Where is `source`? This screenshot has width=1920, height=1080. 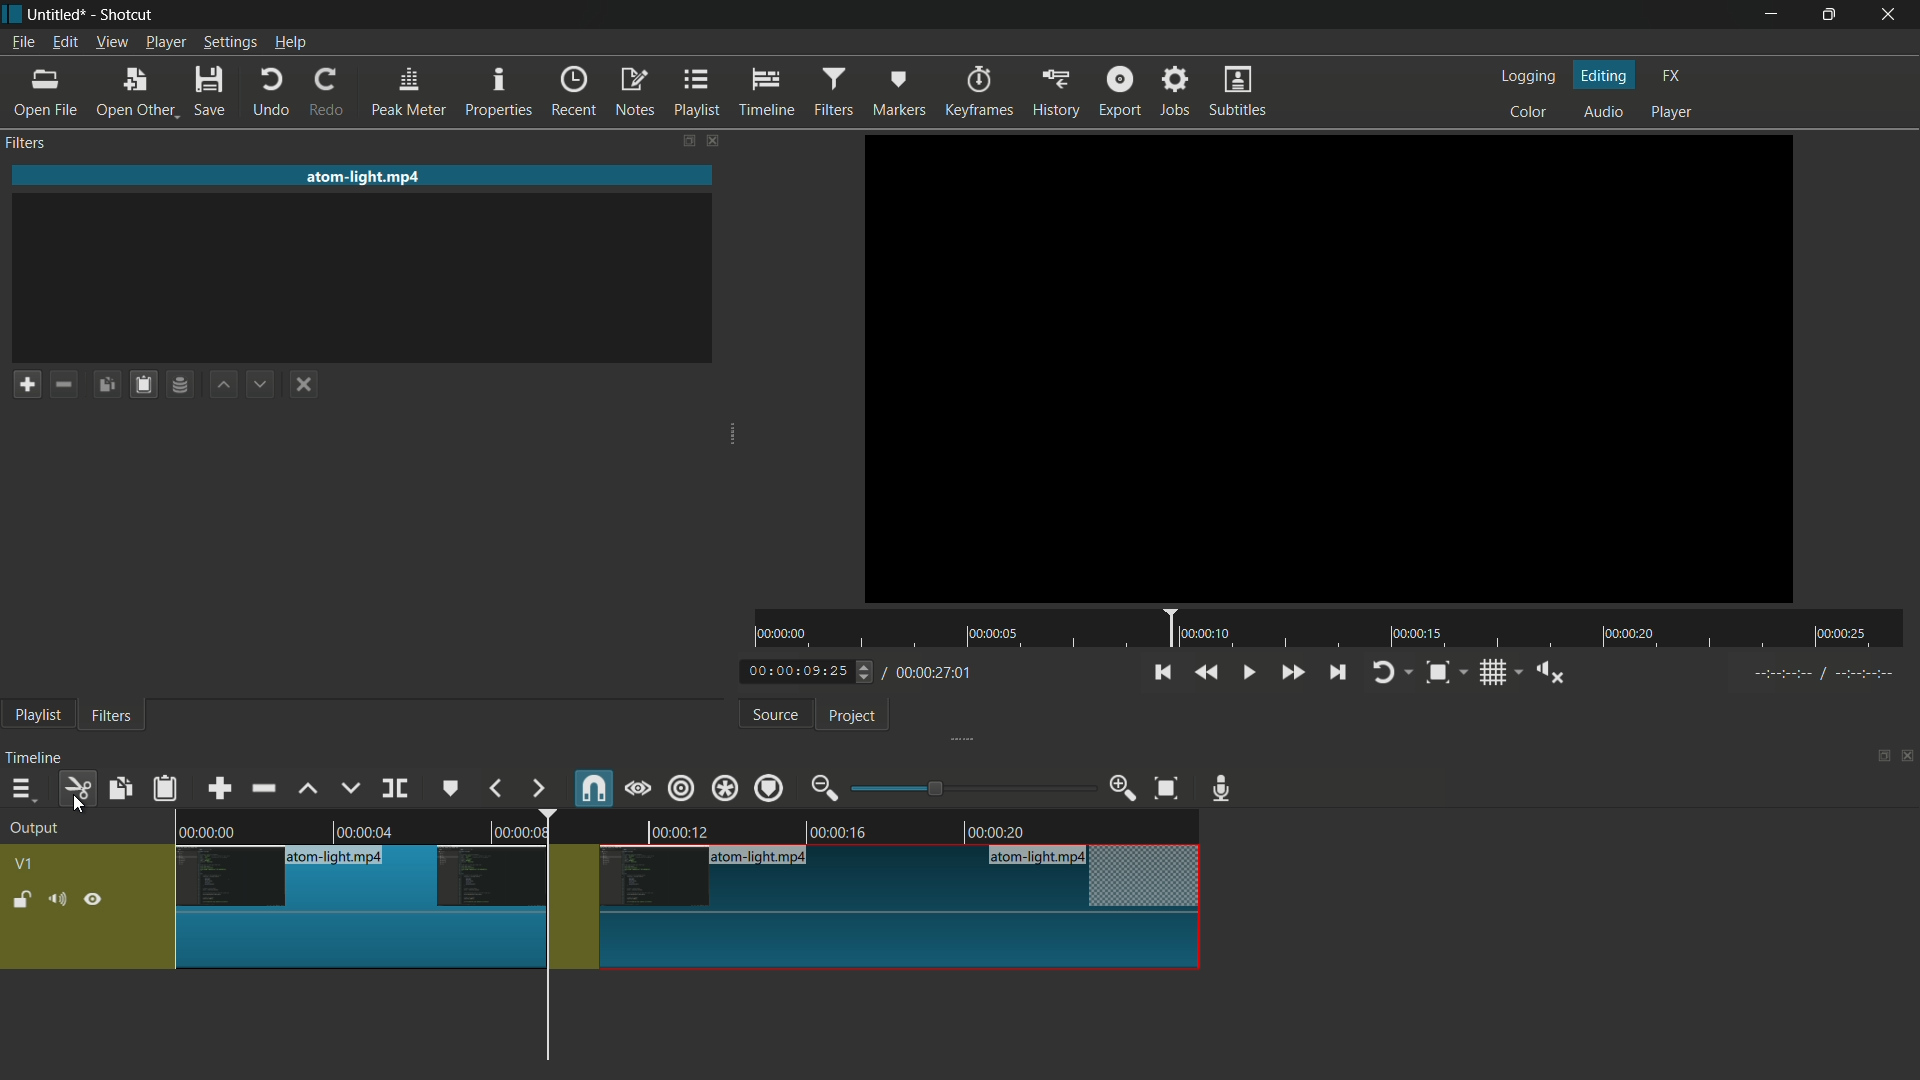
source is located at coordinates (776, 715).